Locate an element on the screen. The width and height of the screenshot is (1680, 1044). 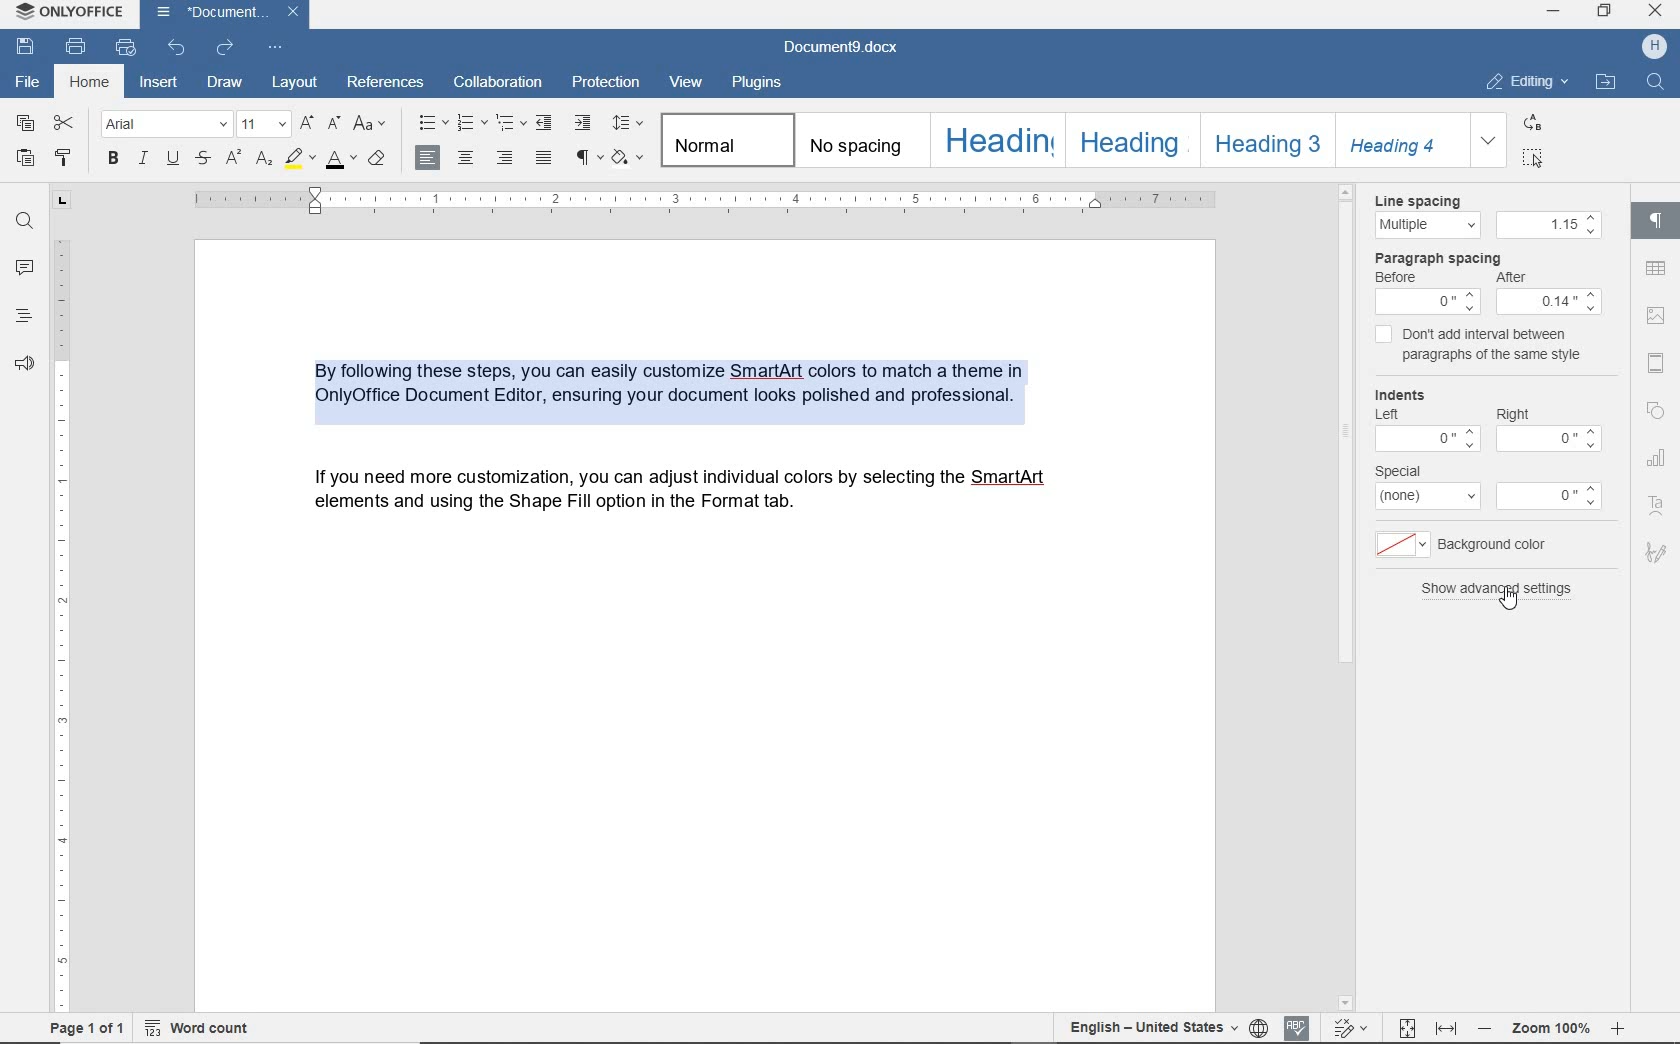
text language is located at coordinates (1149, 1024).